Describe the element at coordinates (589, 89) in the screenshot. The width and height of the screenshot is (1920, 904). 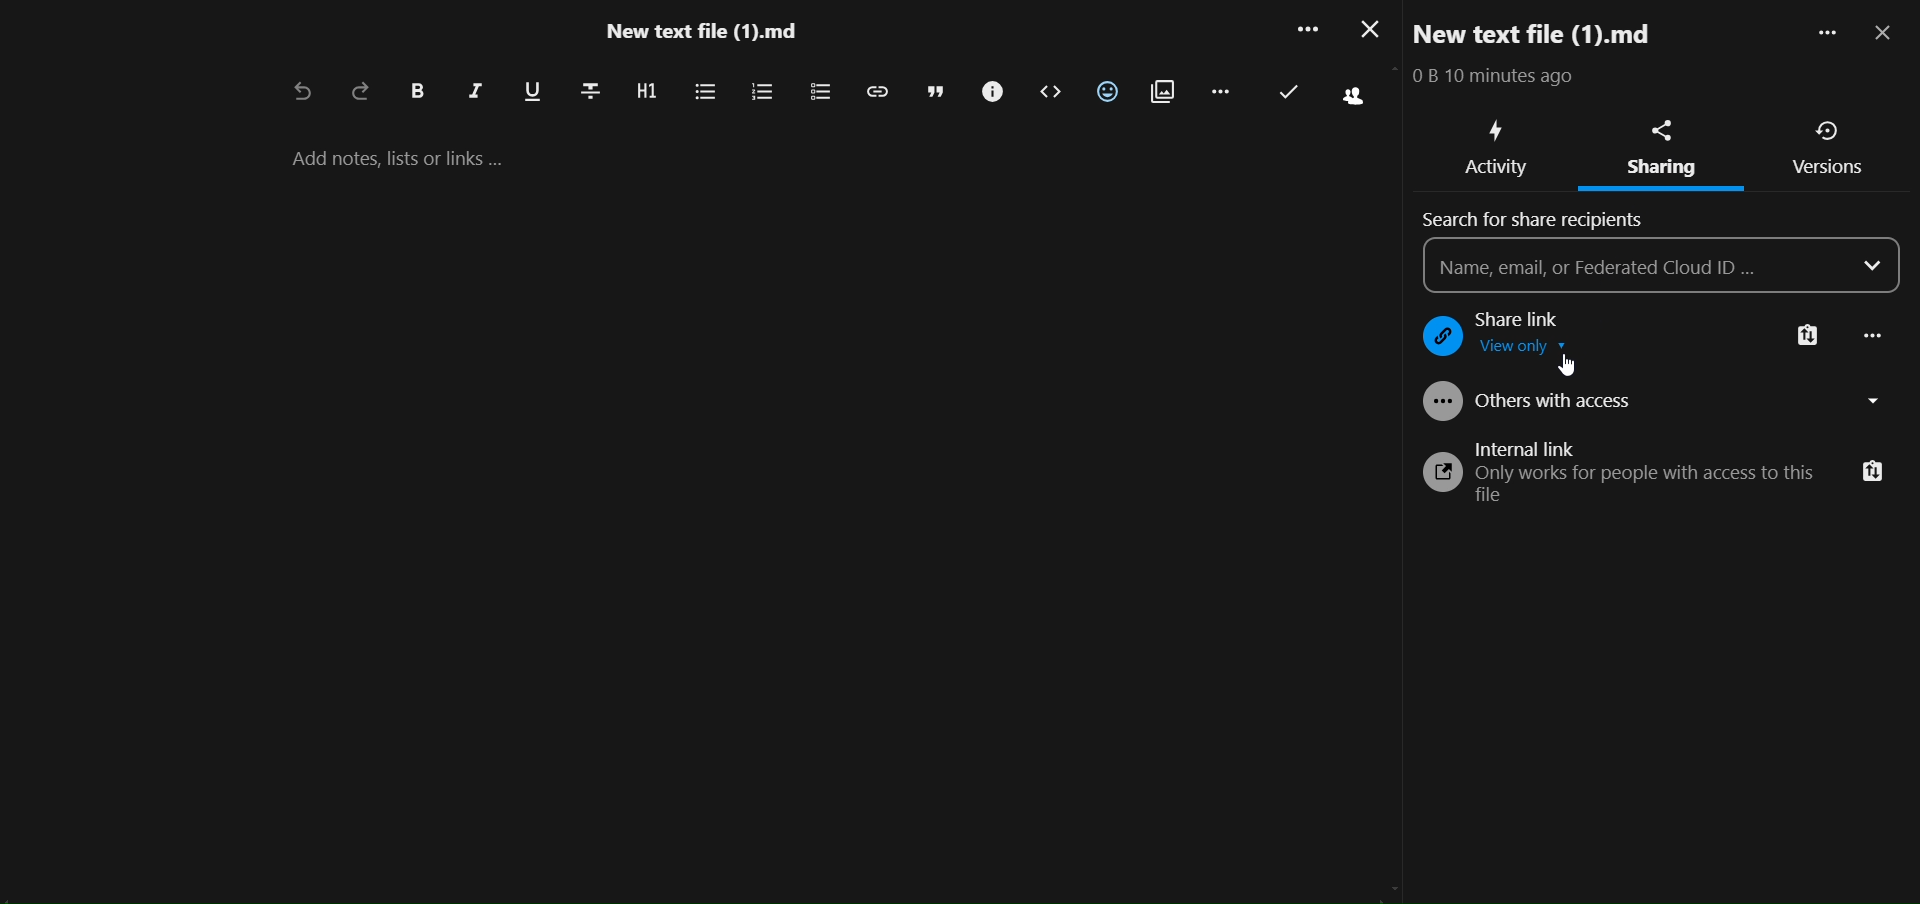
I see `strikethrough` at that location.